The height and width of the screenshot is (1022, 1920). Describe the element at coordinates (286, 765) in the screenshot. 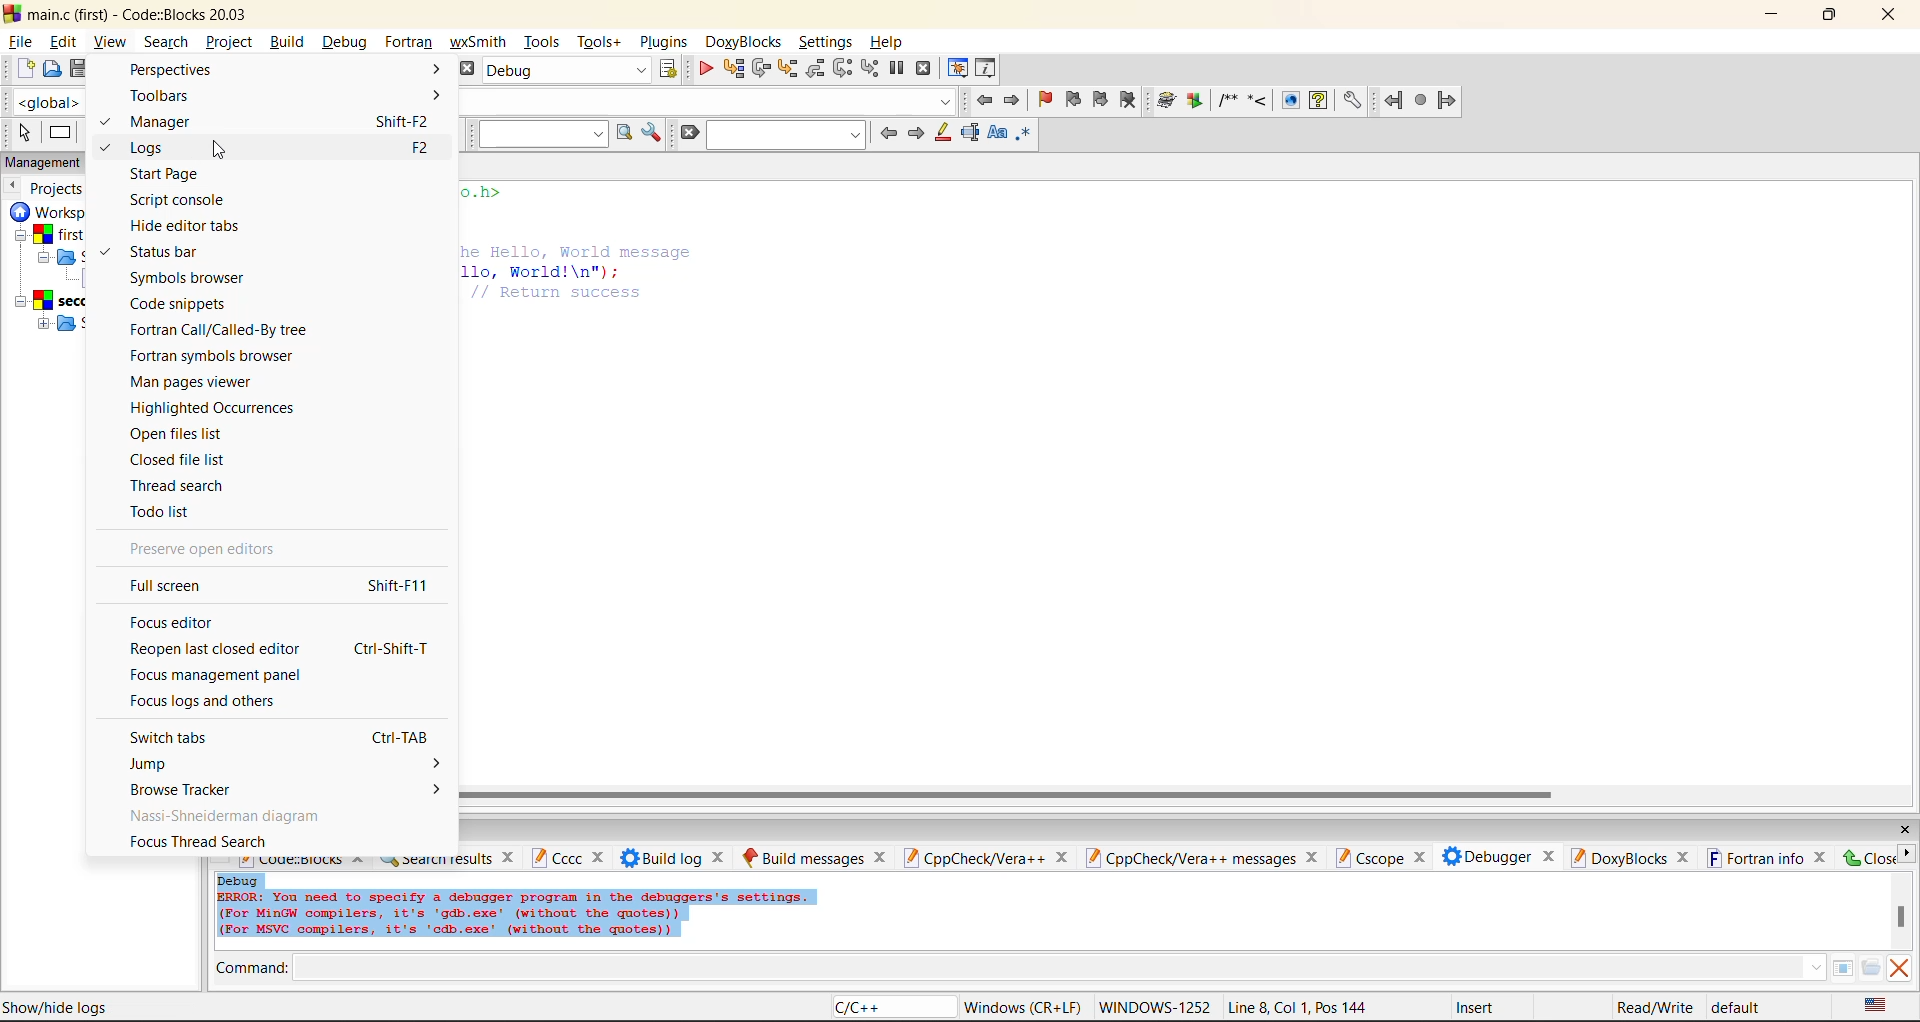

I see `jump` at that location.